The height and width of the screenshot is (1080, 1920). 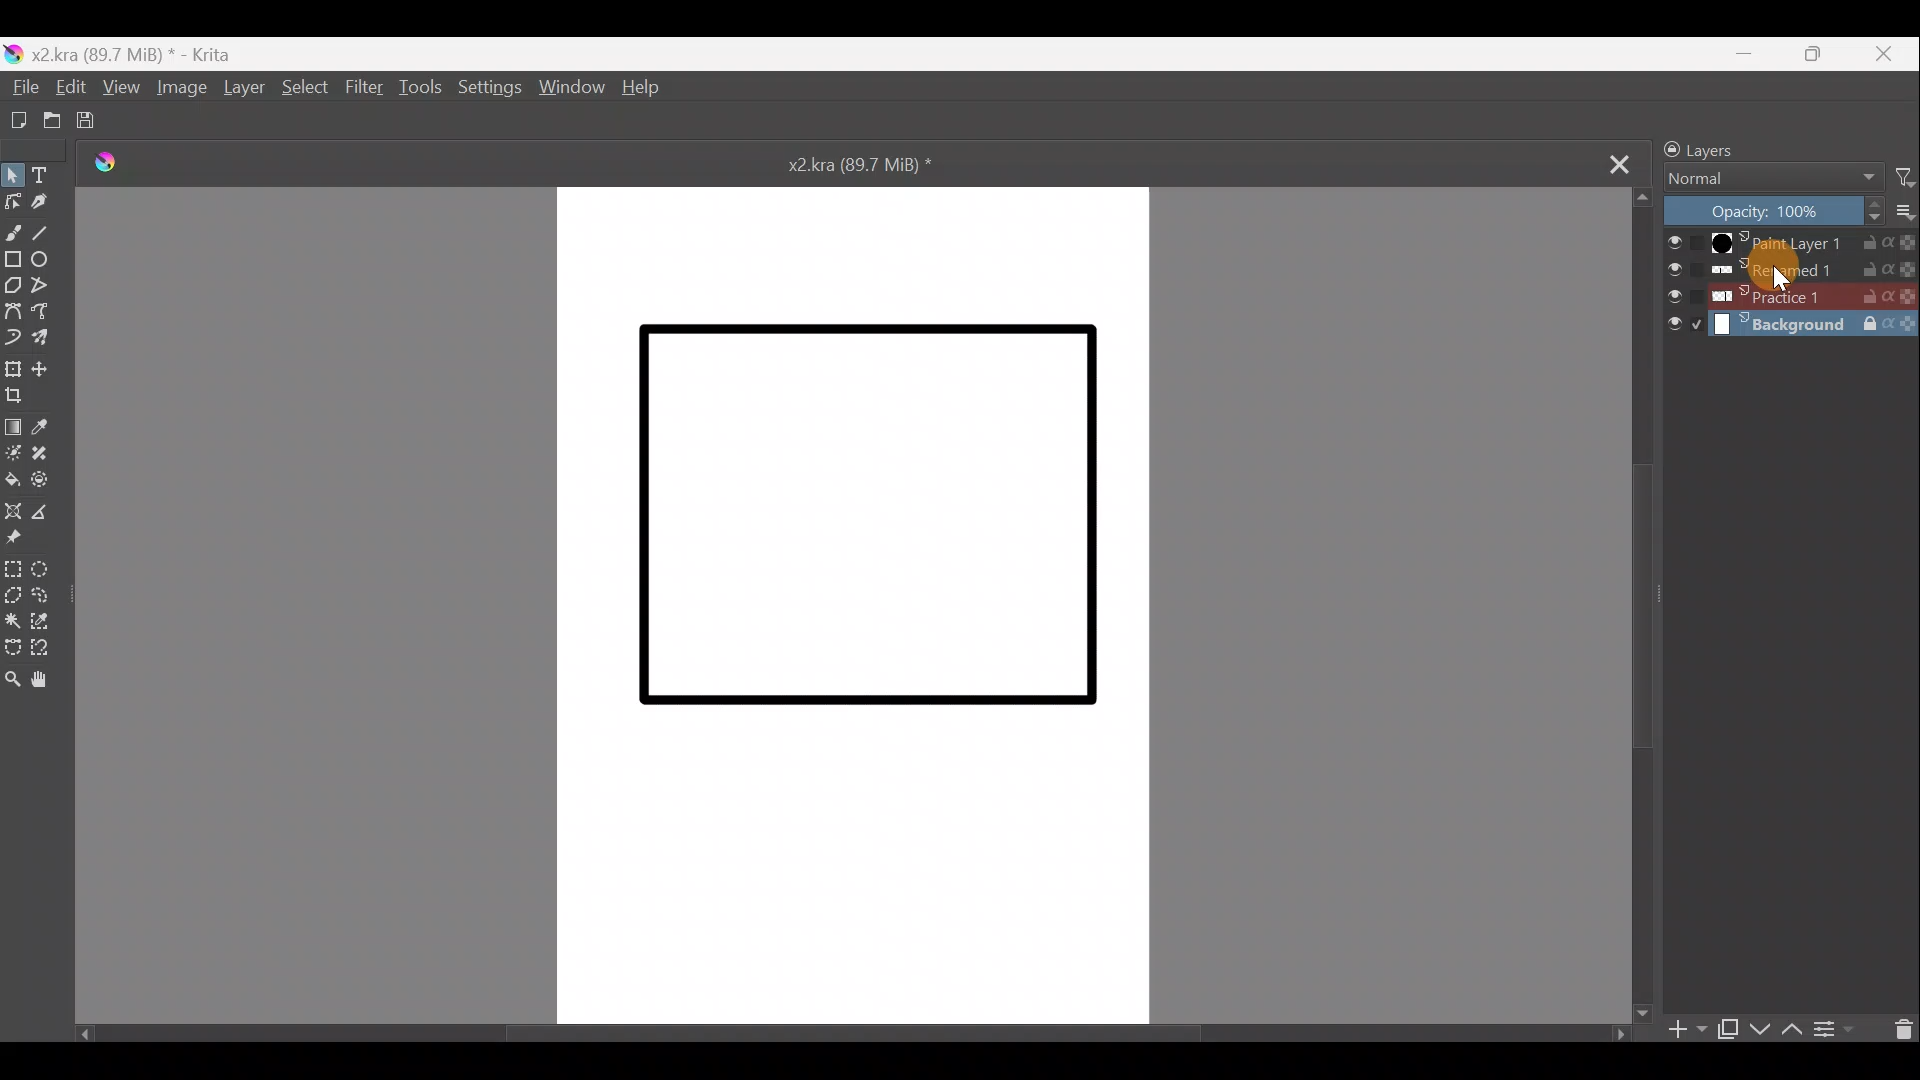 I want to click on Contiguous selection tool, so click(x=14, y=618).